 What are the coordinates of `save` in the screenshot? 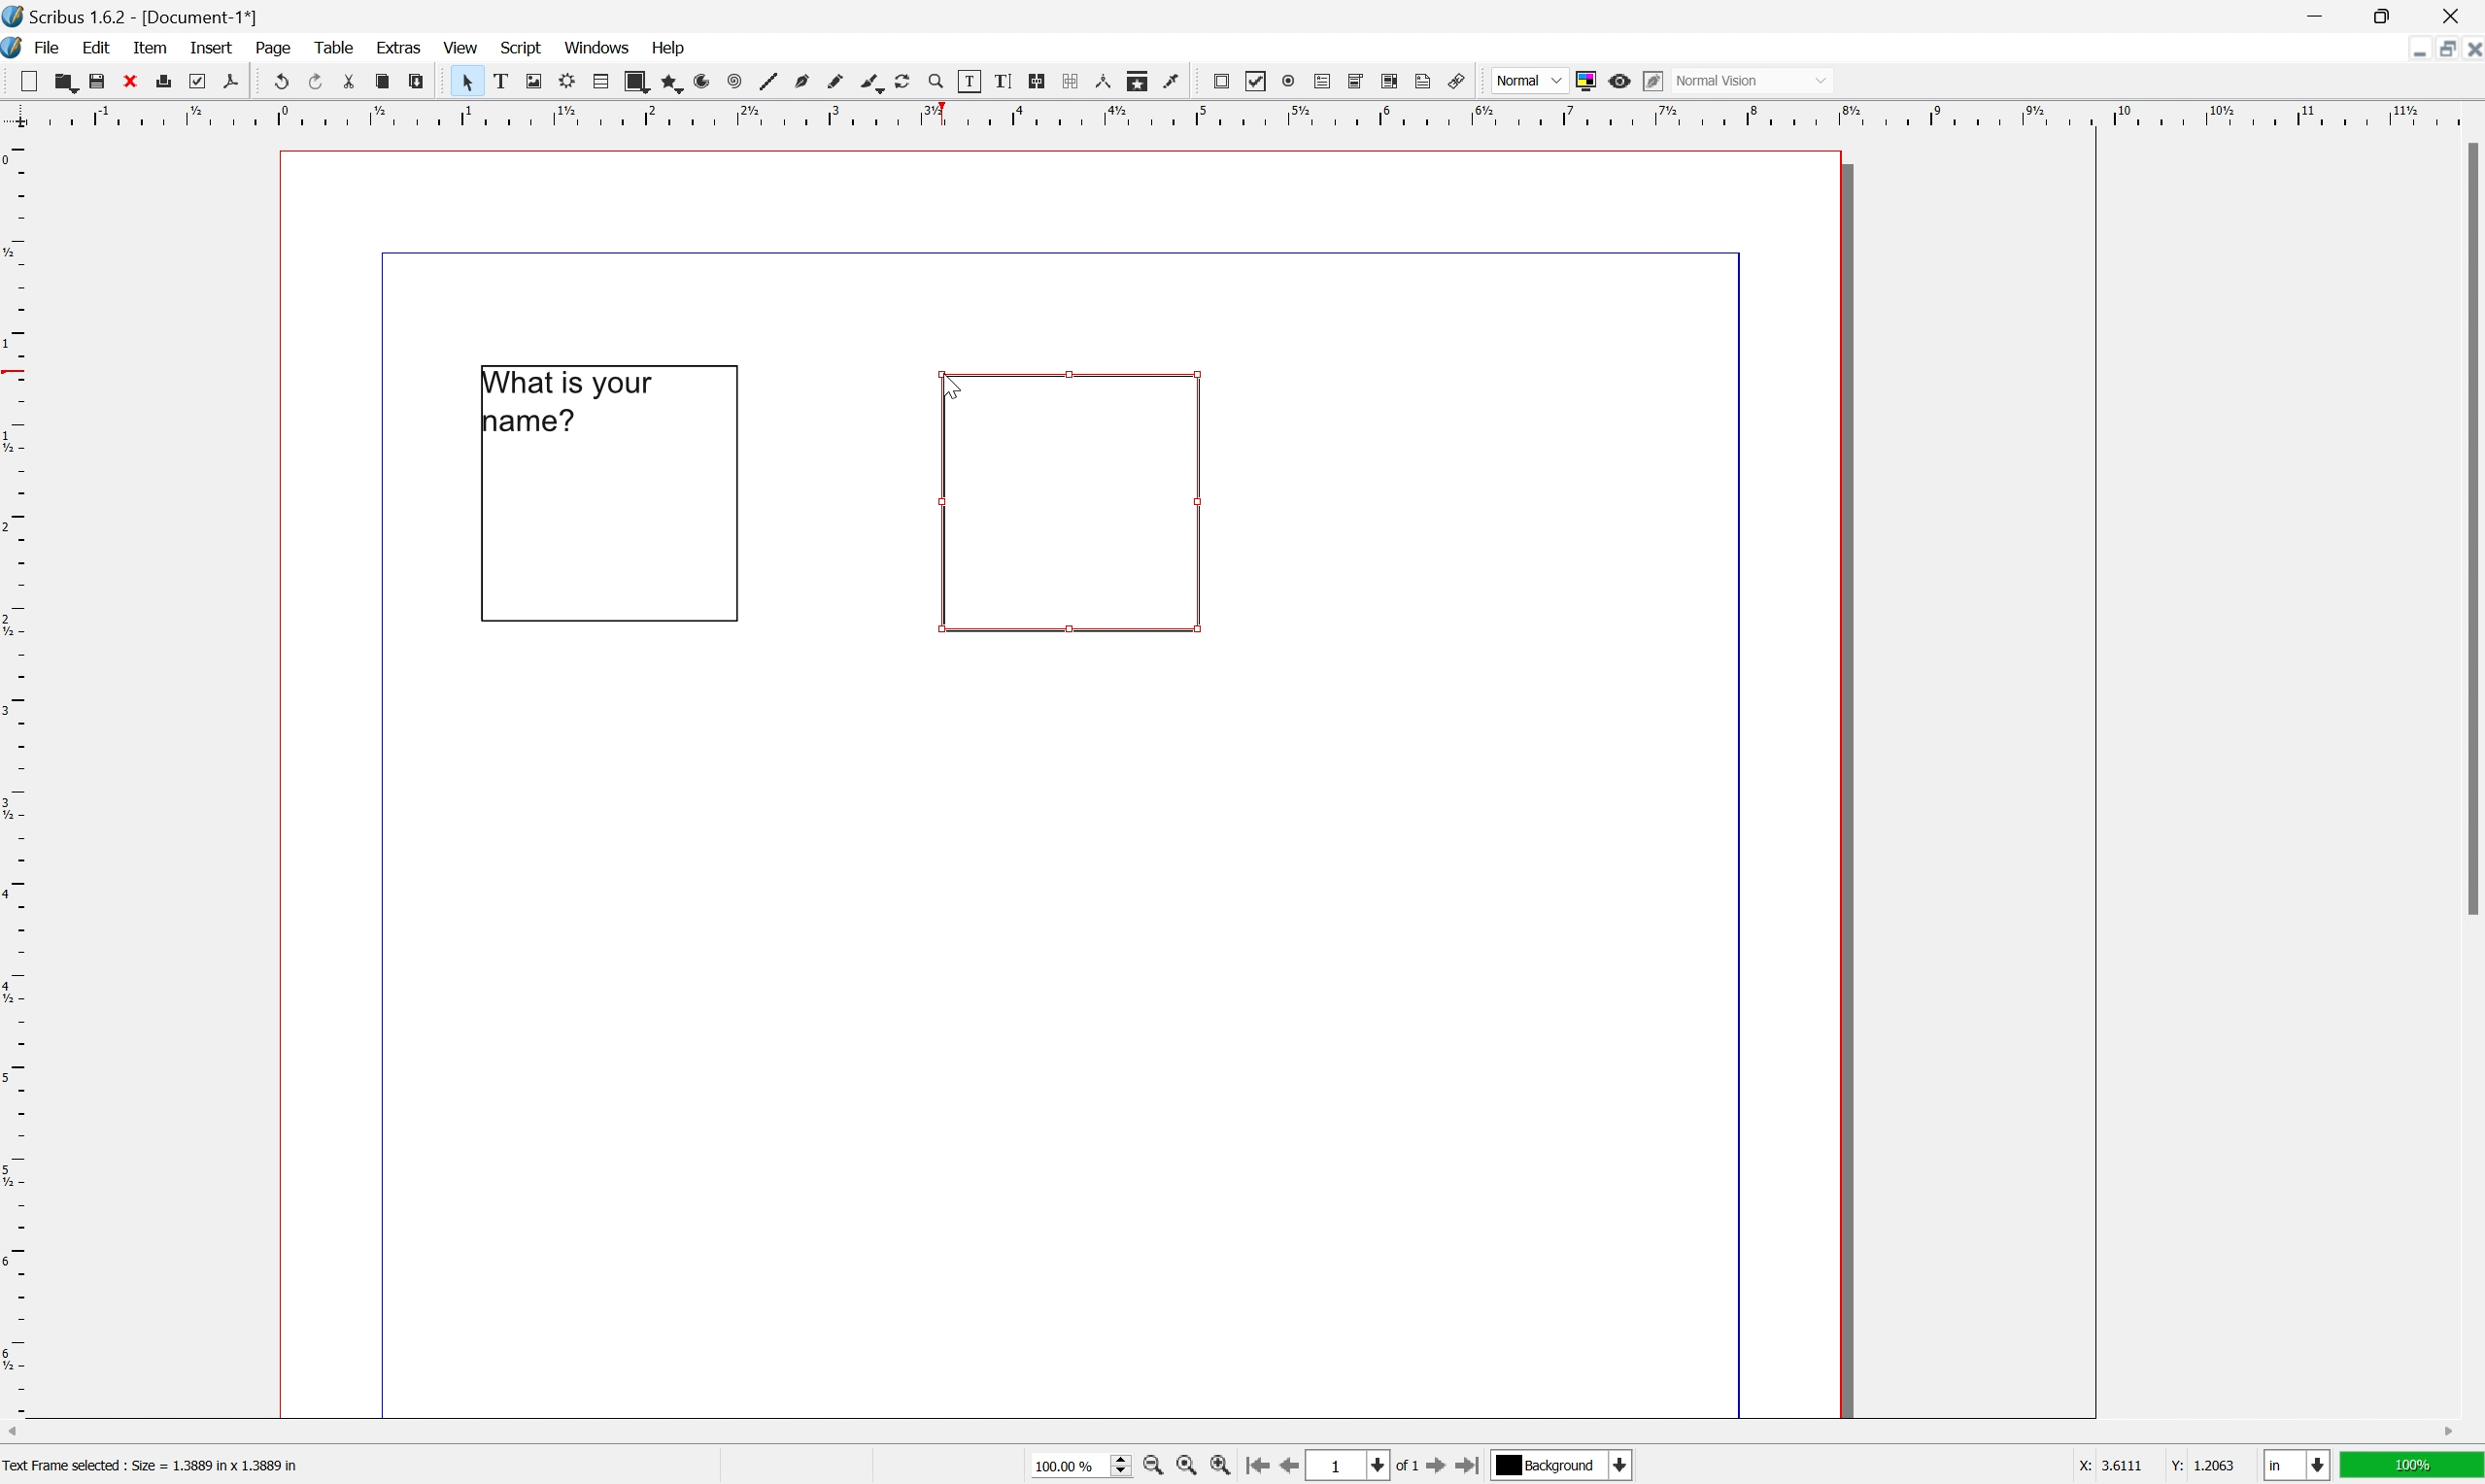 It's located at (97, 82).